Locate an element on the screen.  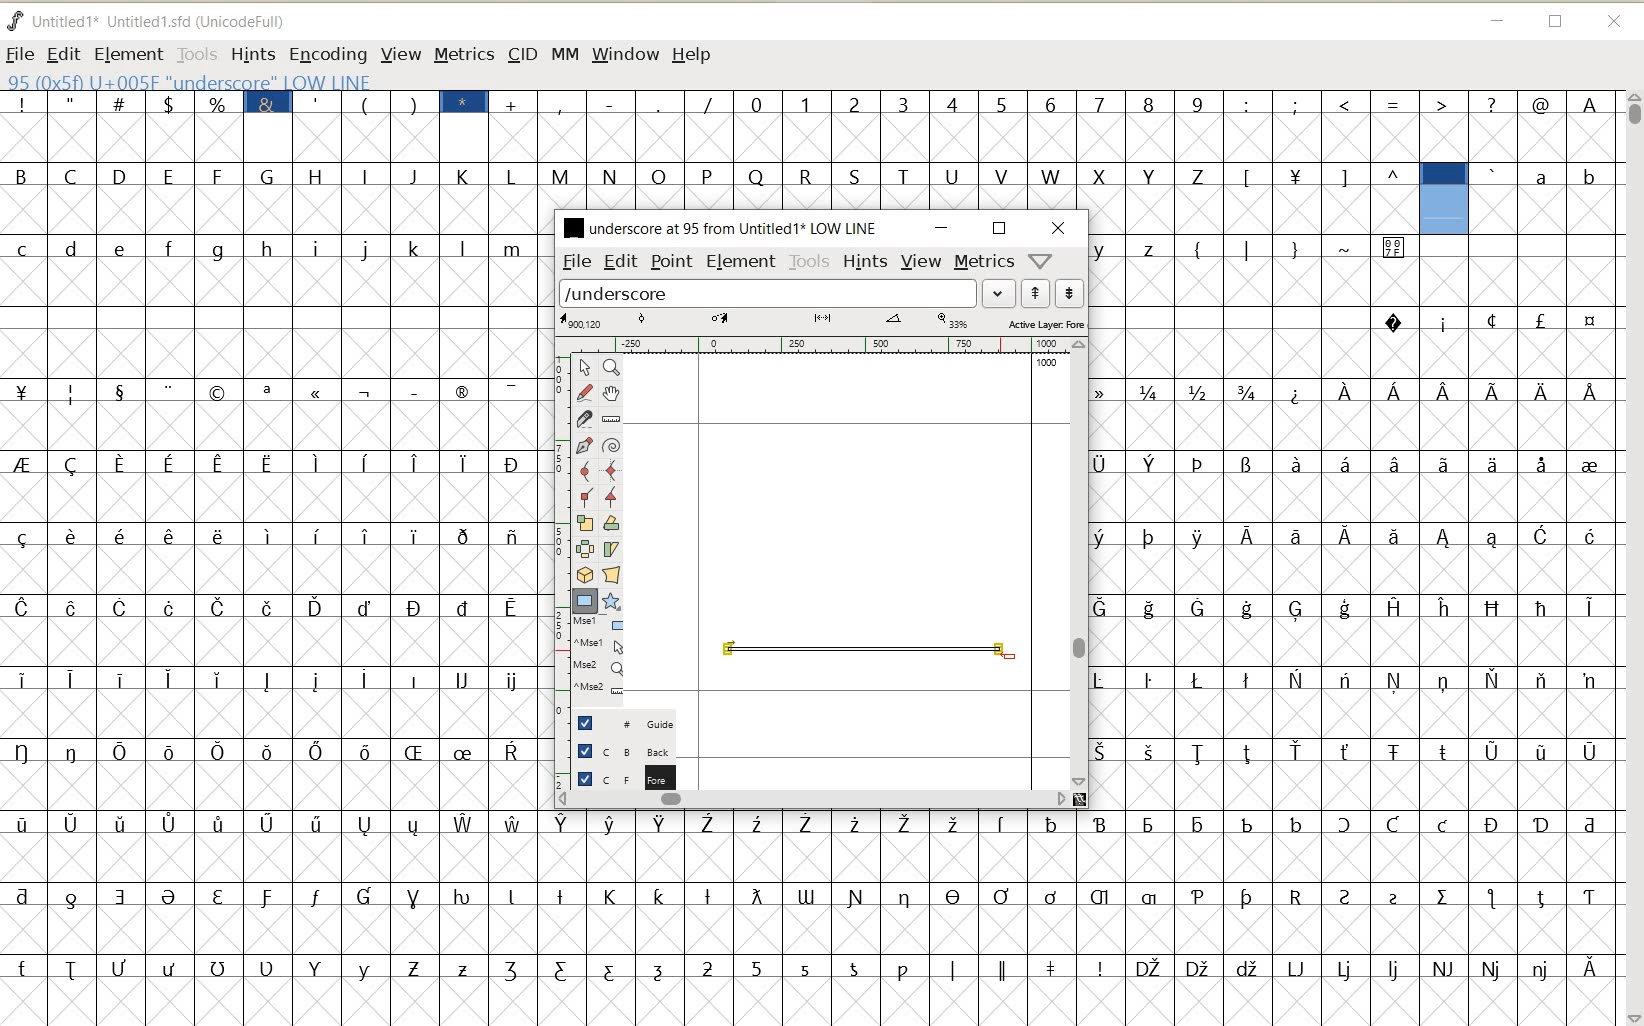
METRICS is located at coordinates (463, 54).